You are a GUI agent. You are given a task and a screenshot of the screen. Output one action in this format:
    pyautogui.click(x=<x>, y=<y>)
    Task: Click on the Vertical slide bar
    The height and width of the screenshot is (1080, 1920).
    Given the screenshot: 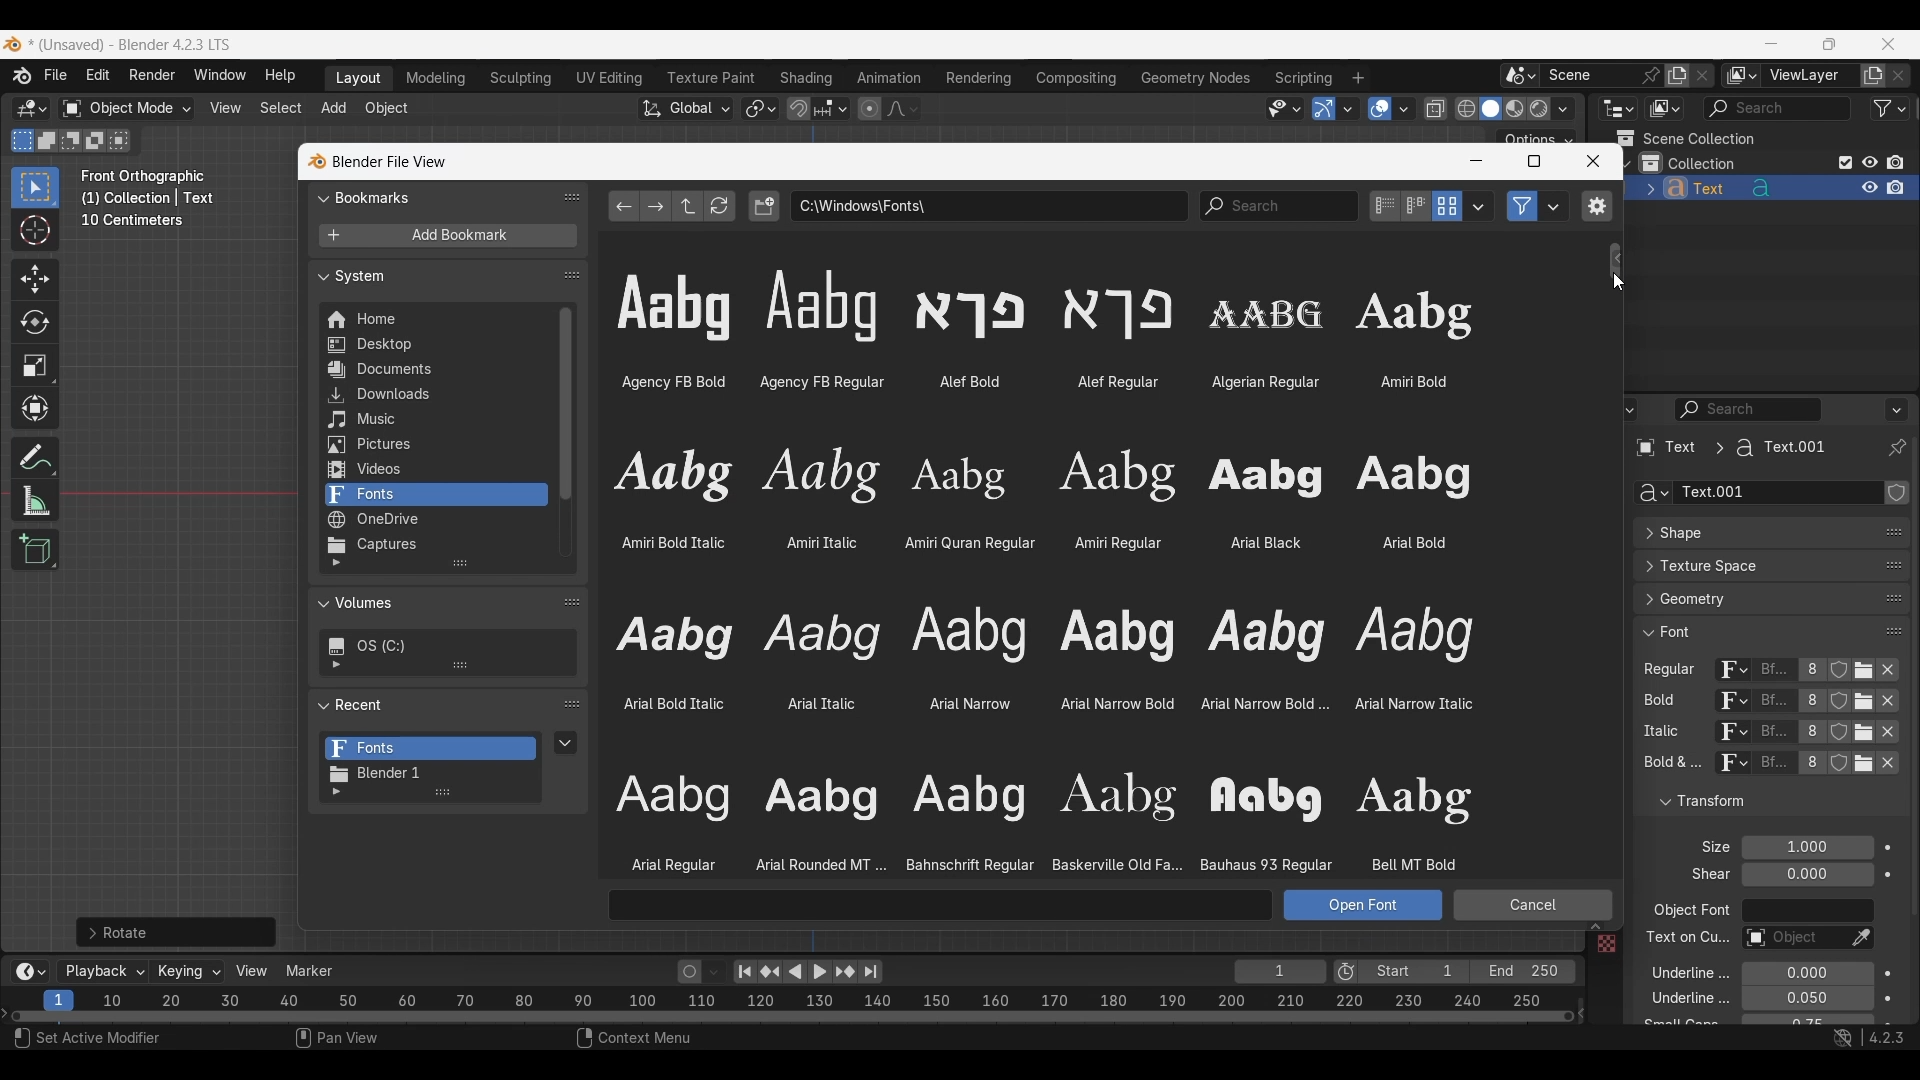 What is the action you would take?
    pyautogui.click(x=566, y=404)
    